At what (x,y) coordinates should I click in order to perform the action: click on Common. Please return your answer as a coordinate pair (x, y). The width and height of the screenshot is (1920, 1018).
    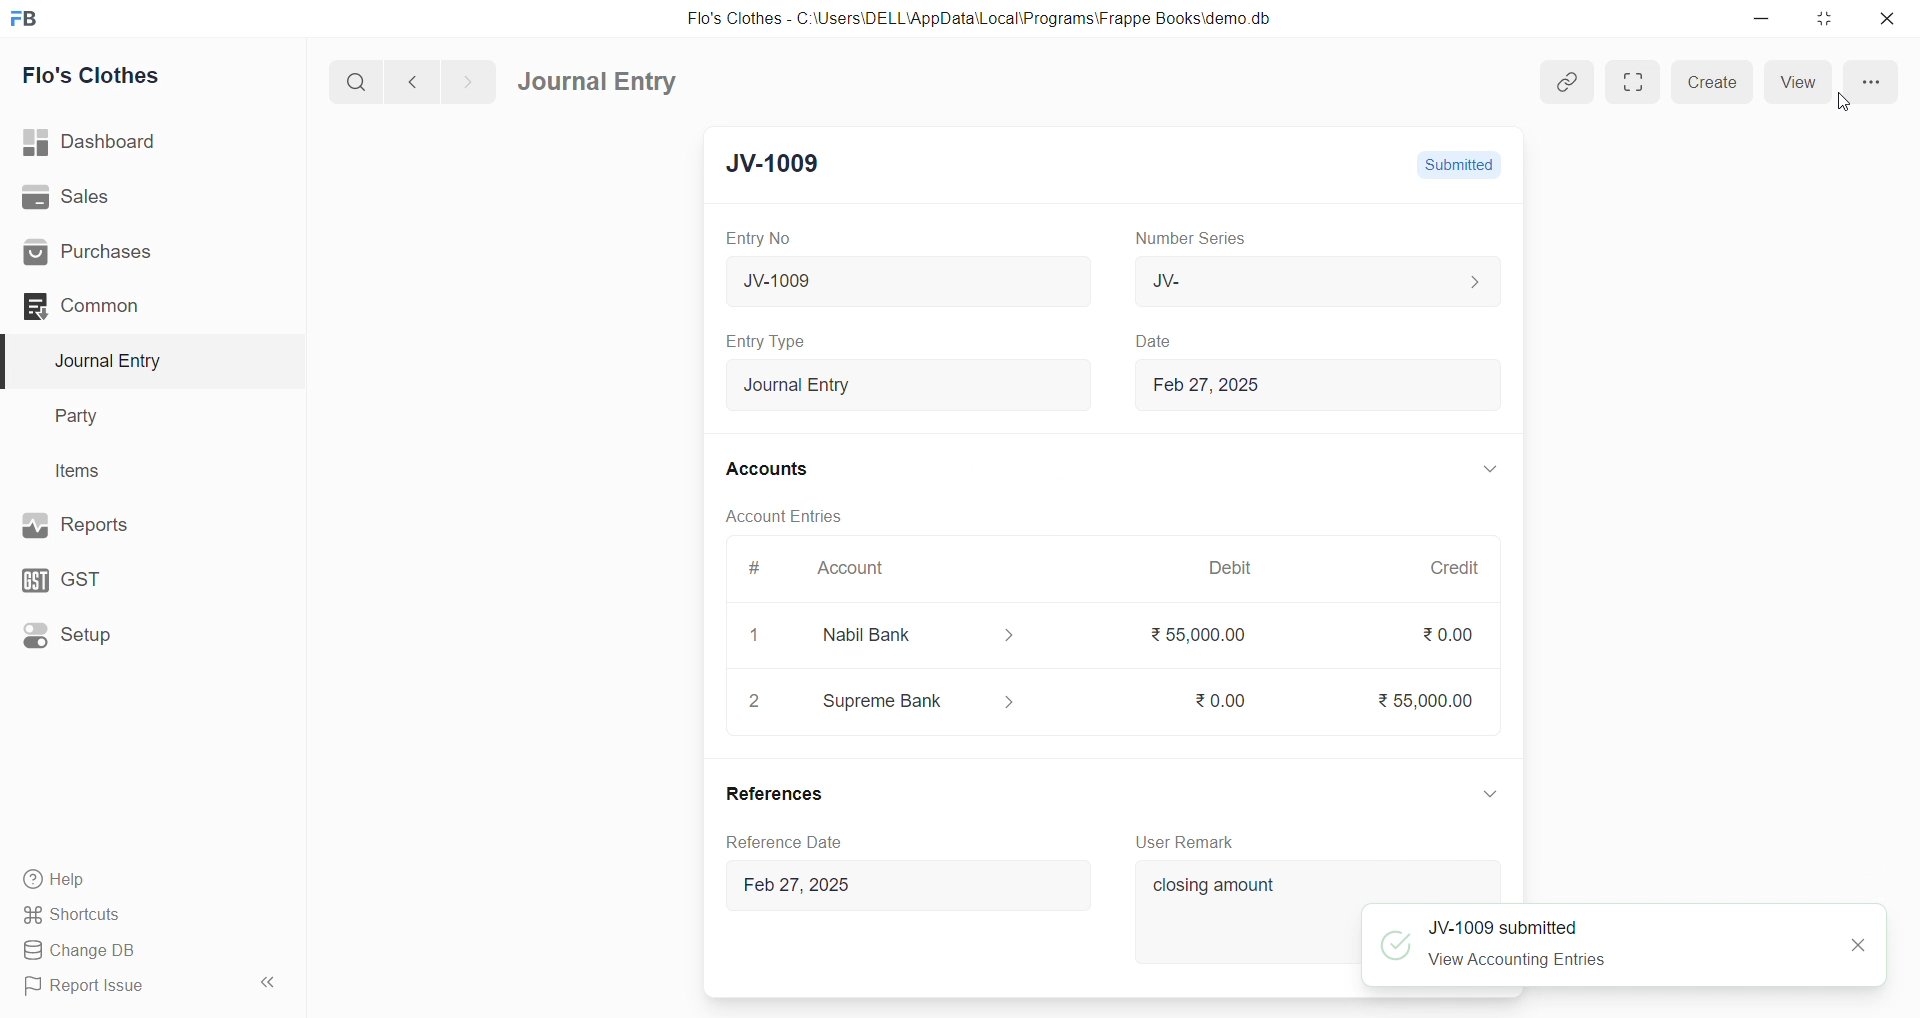
    Looking at the image, I should click on (120, 307).